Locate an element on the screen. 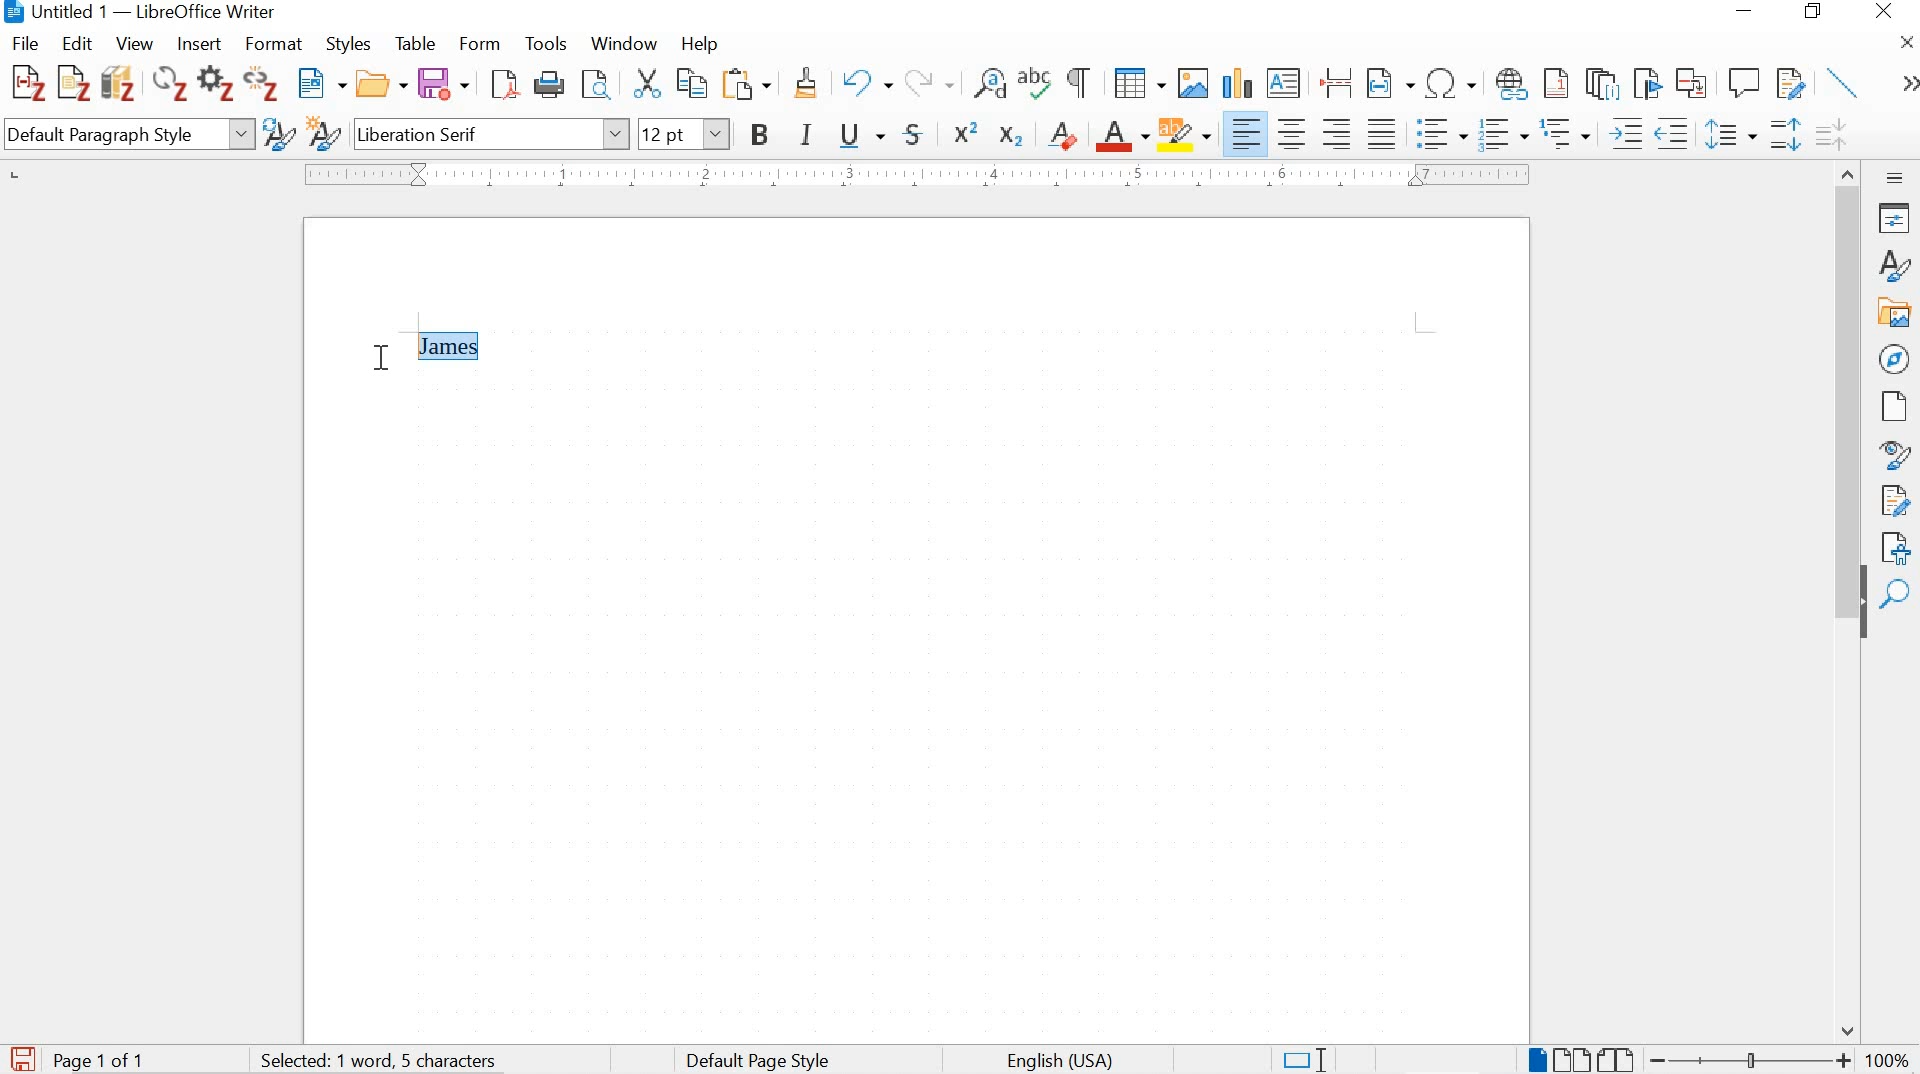  zoom factor-100% is located at coordinates (1888, 1059).